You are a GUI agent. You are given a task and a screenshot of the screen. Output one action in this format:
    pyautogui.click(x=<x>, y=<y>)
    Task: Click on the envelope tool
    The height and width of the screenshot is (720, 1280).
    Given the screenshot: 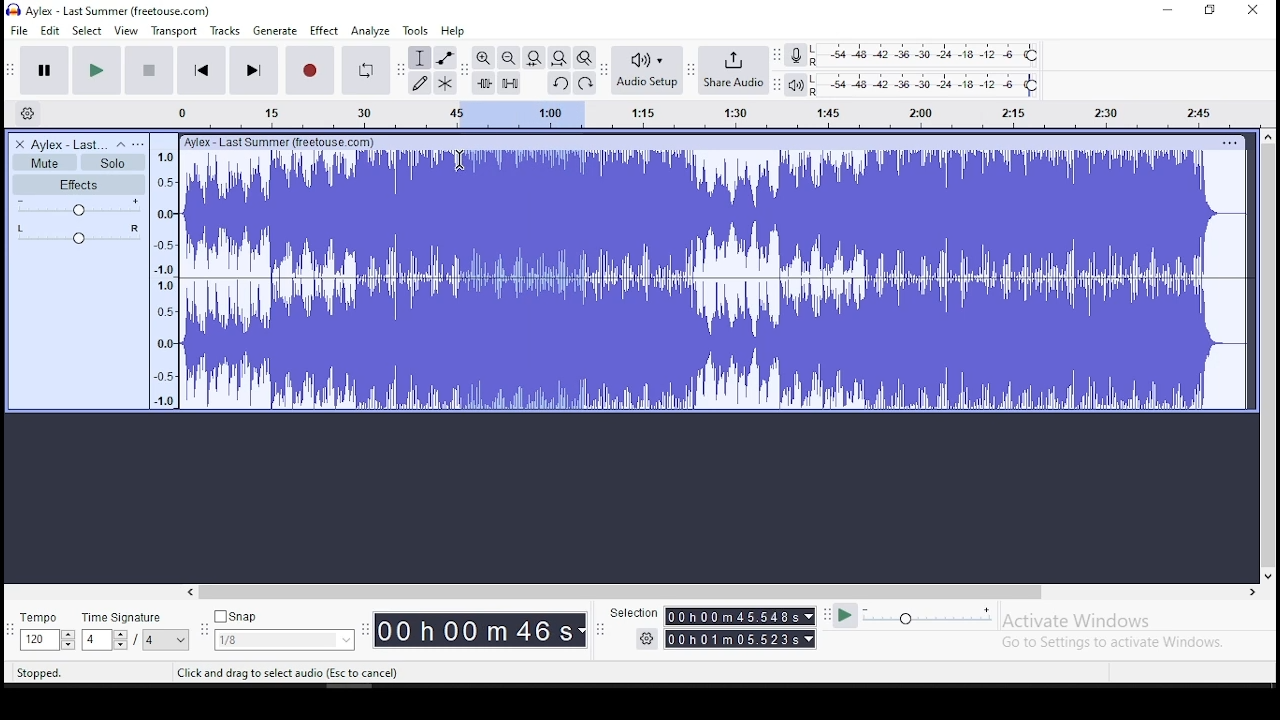 What is the action you would take?
    pyautogui.click(x=445, y=58)
    